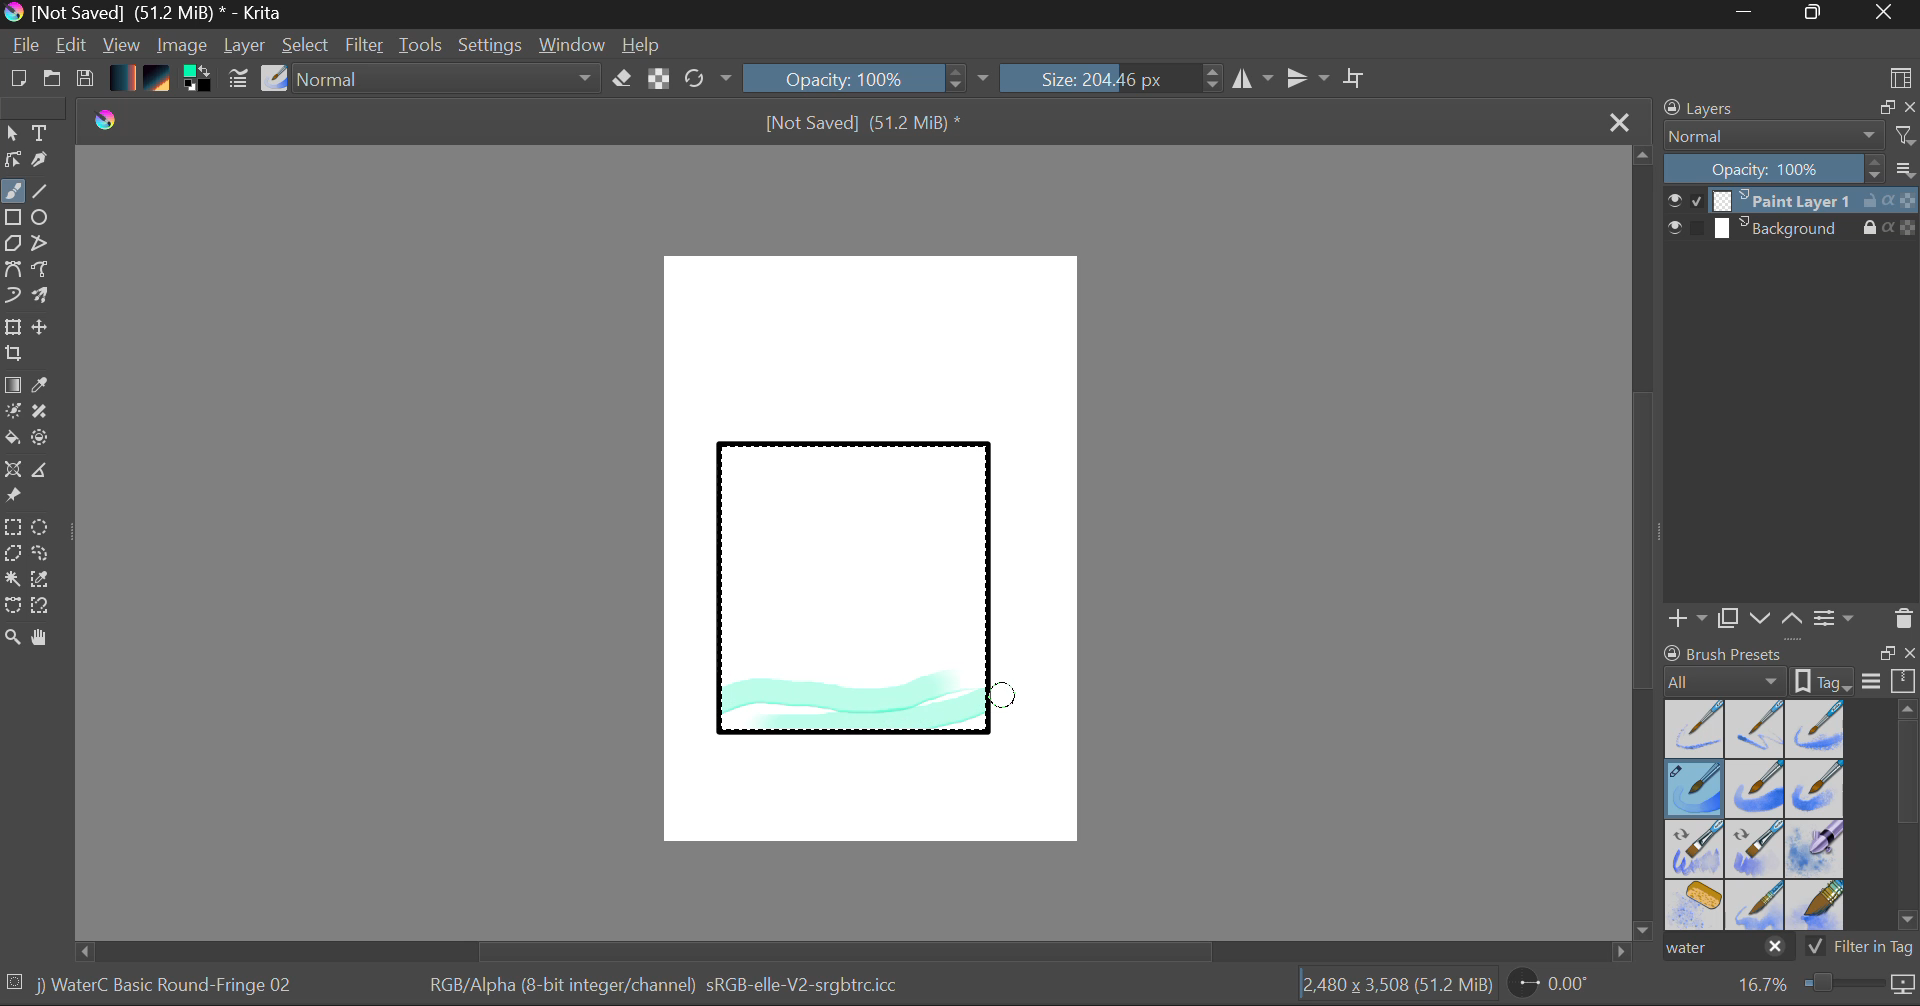 This screenshot has height=1006, width=1920. What do you see at coordinates (47, 641) in the screenshot?
I see `Pan` at bounding box center [47, 641].